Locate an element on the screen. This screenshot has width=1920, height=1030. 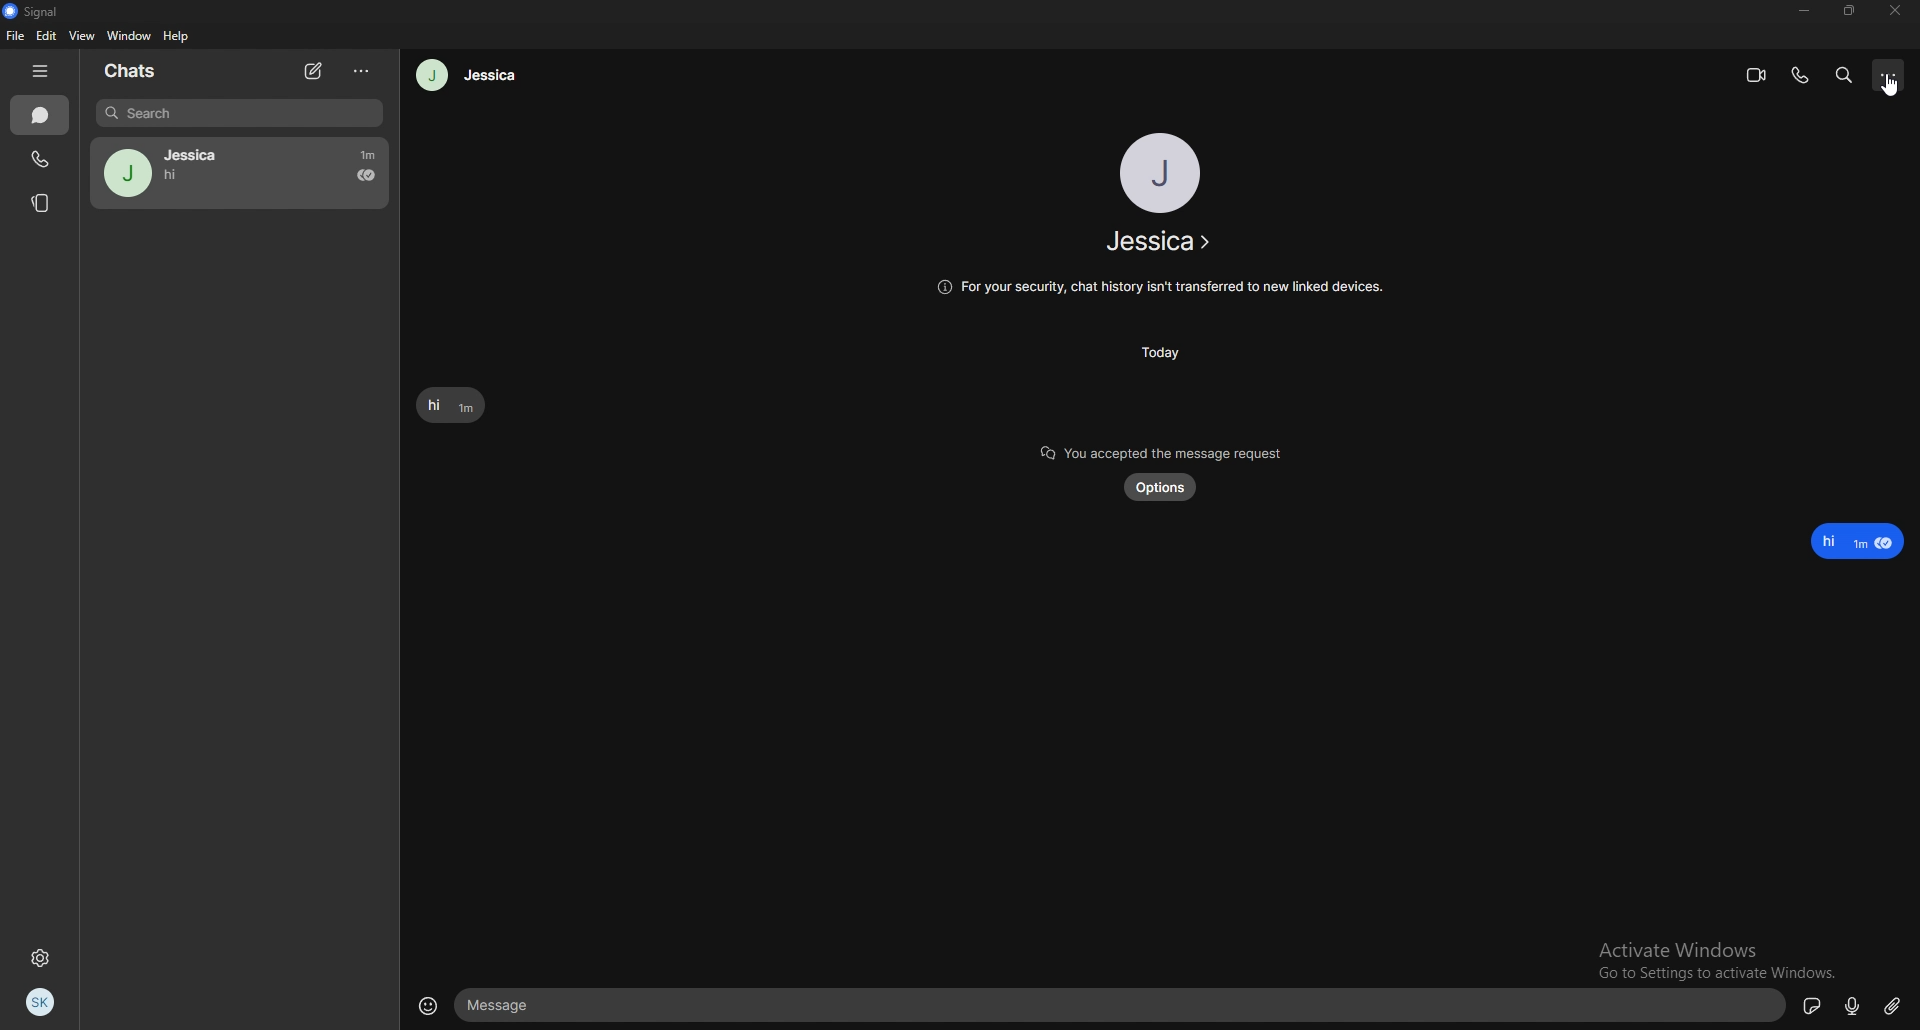
Jessica is located at coordinates (1157, 242).